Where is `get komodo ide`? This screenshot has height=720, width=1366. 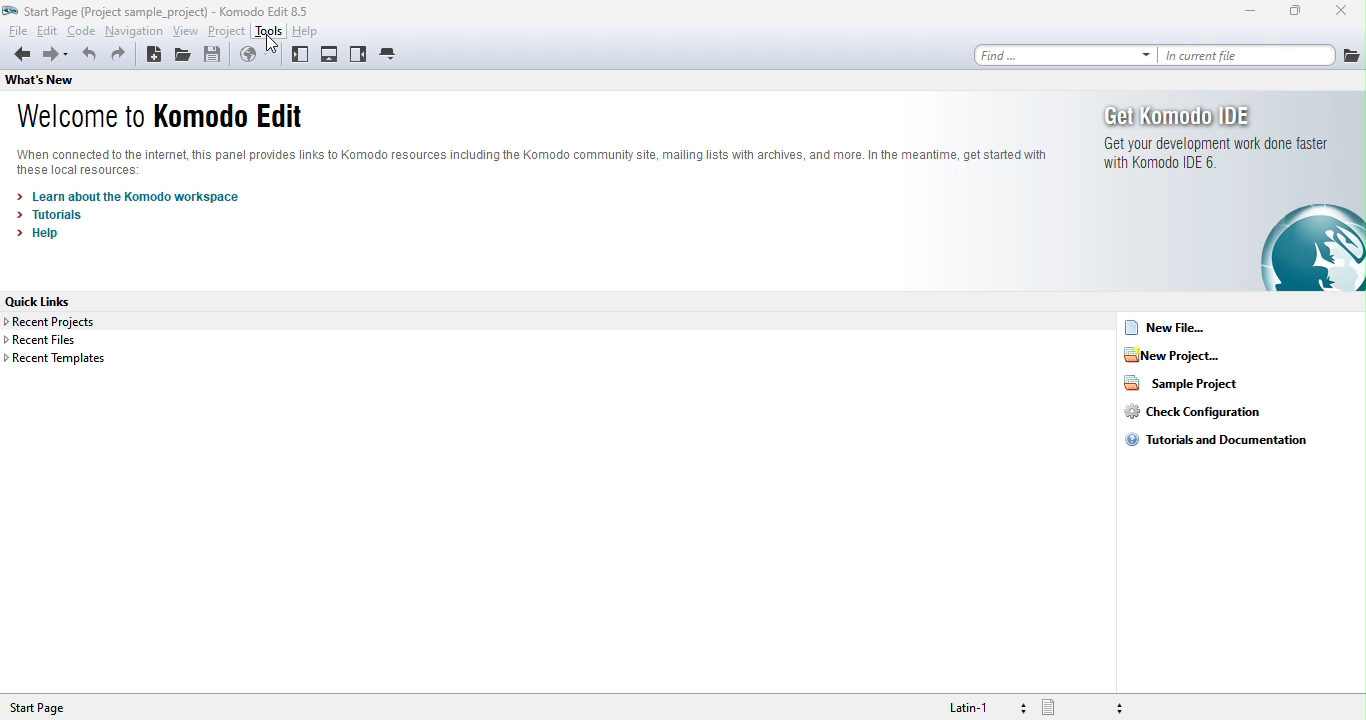 get komodo ide is located at coordinates (1216, 194).